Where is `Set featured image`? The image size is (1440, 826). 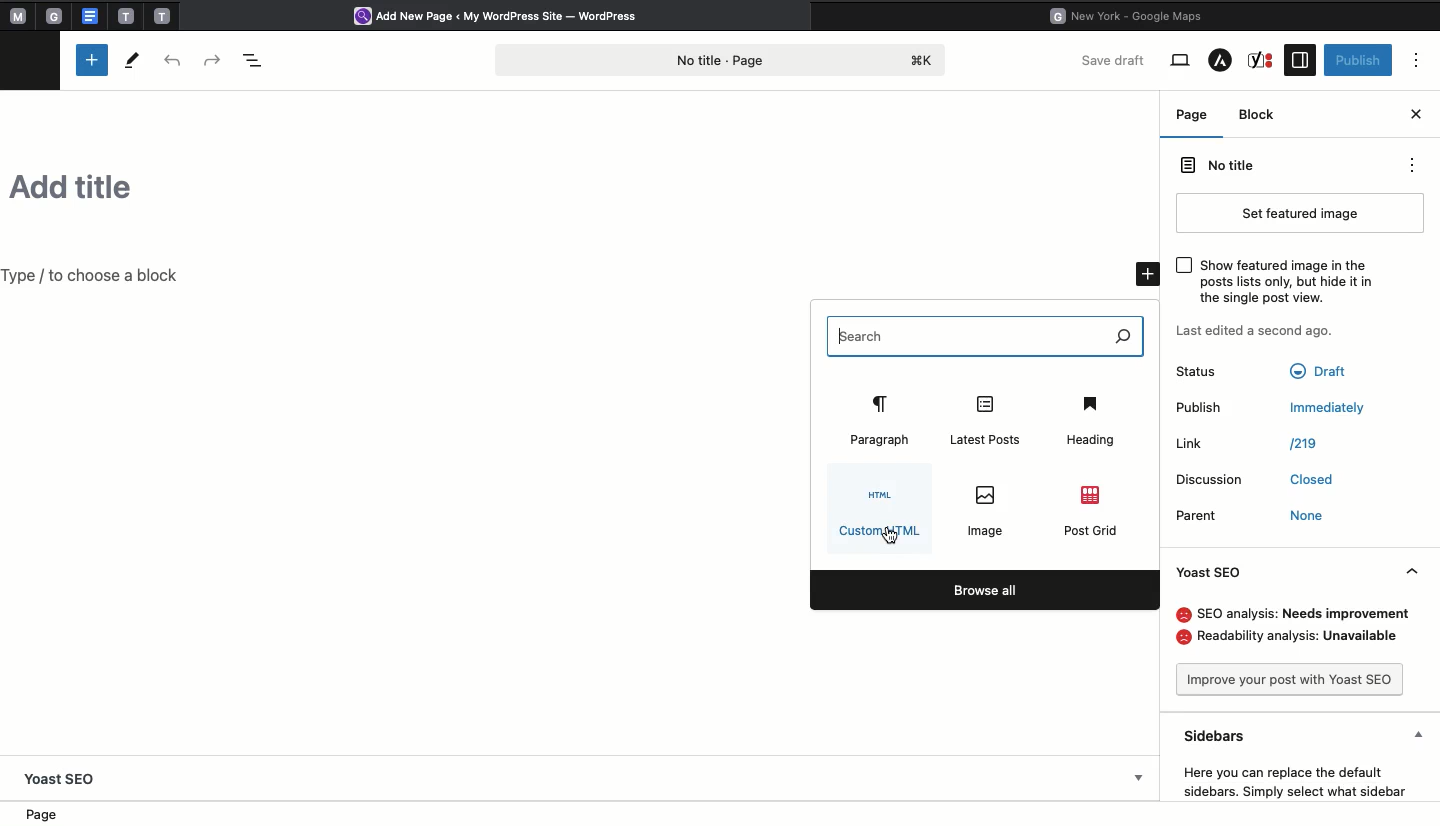
Set featured image is located at coordinates (1309, 213).